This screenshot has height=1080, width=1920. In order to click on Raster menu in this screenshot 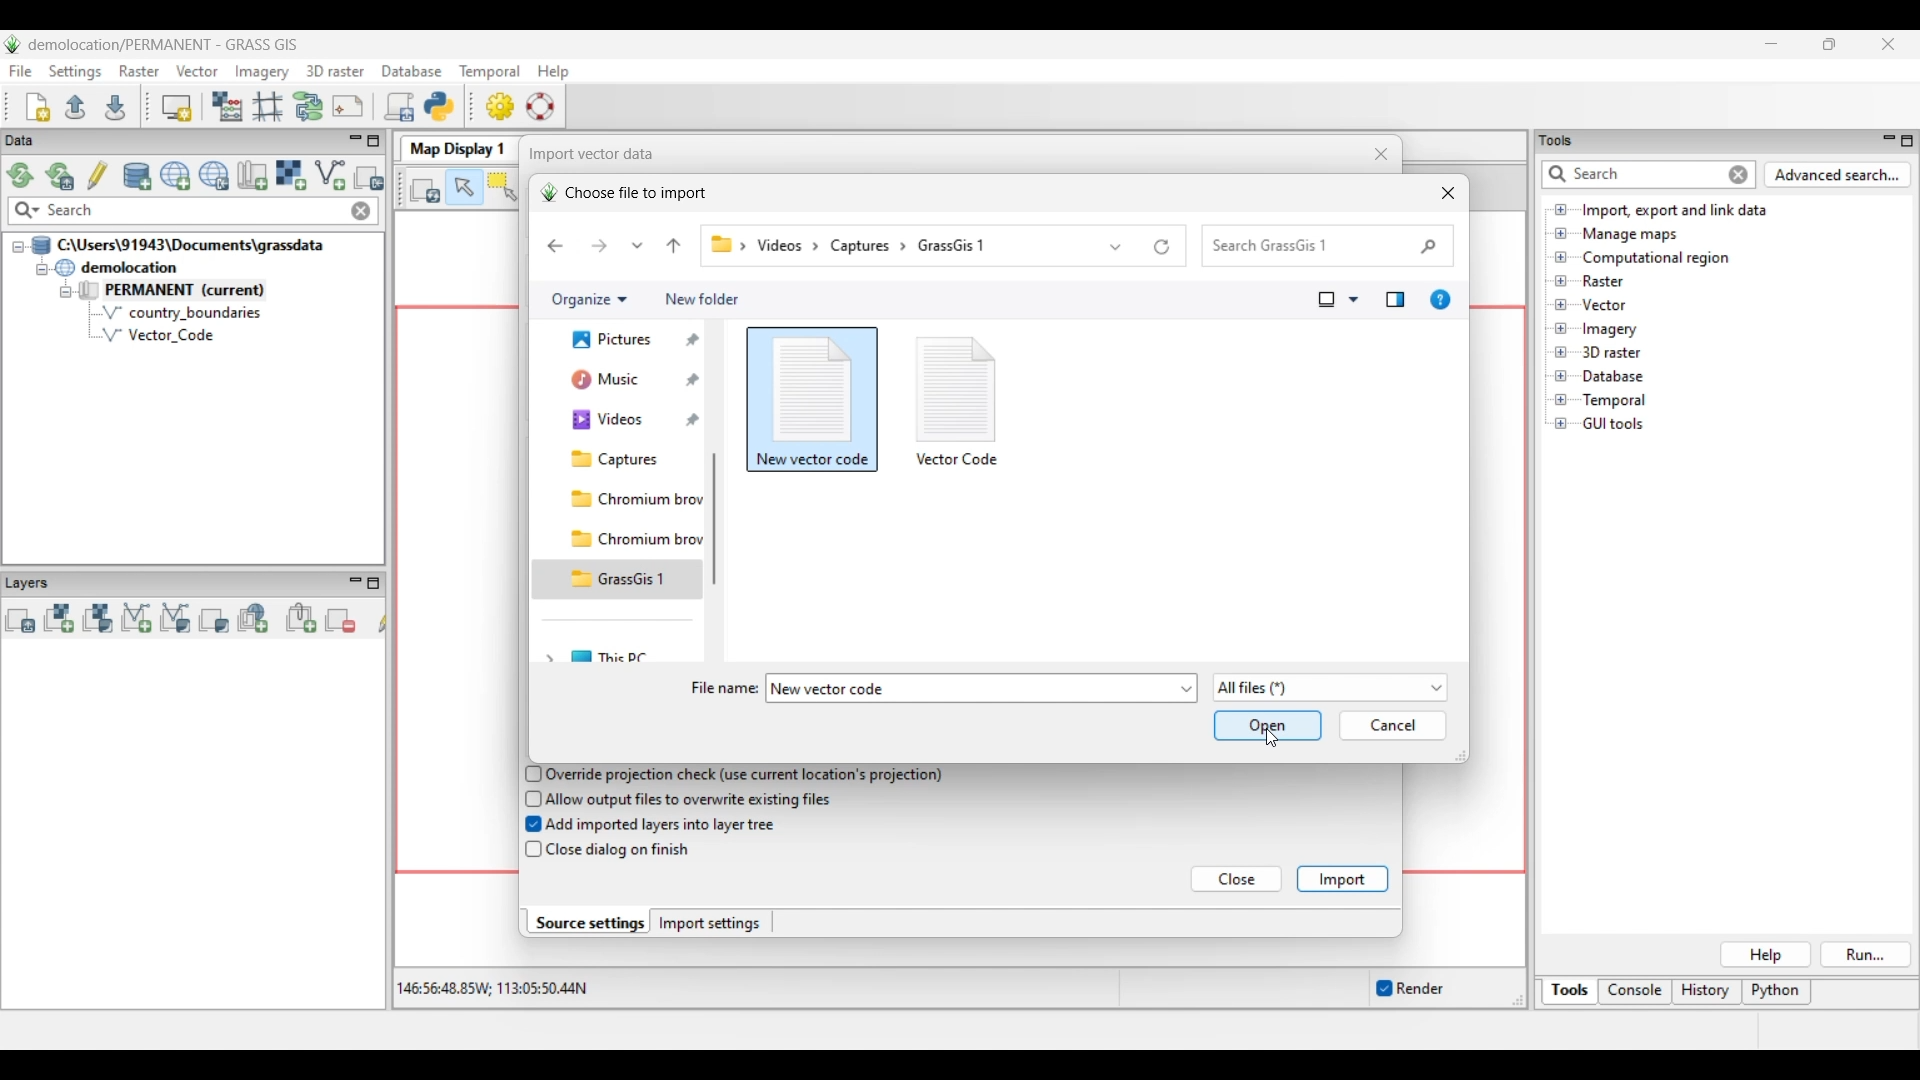, I will do `click(139, 71)`.